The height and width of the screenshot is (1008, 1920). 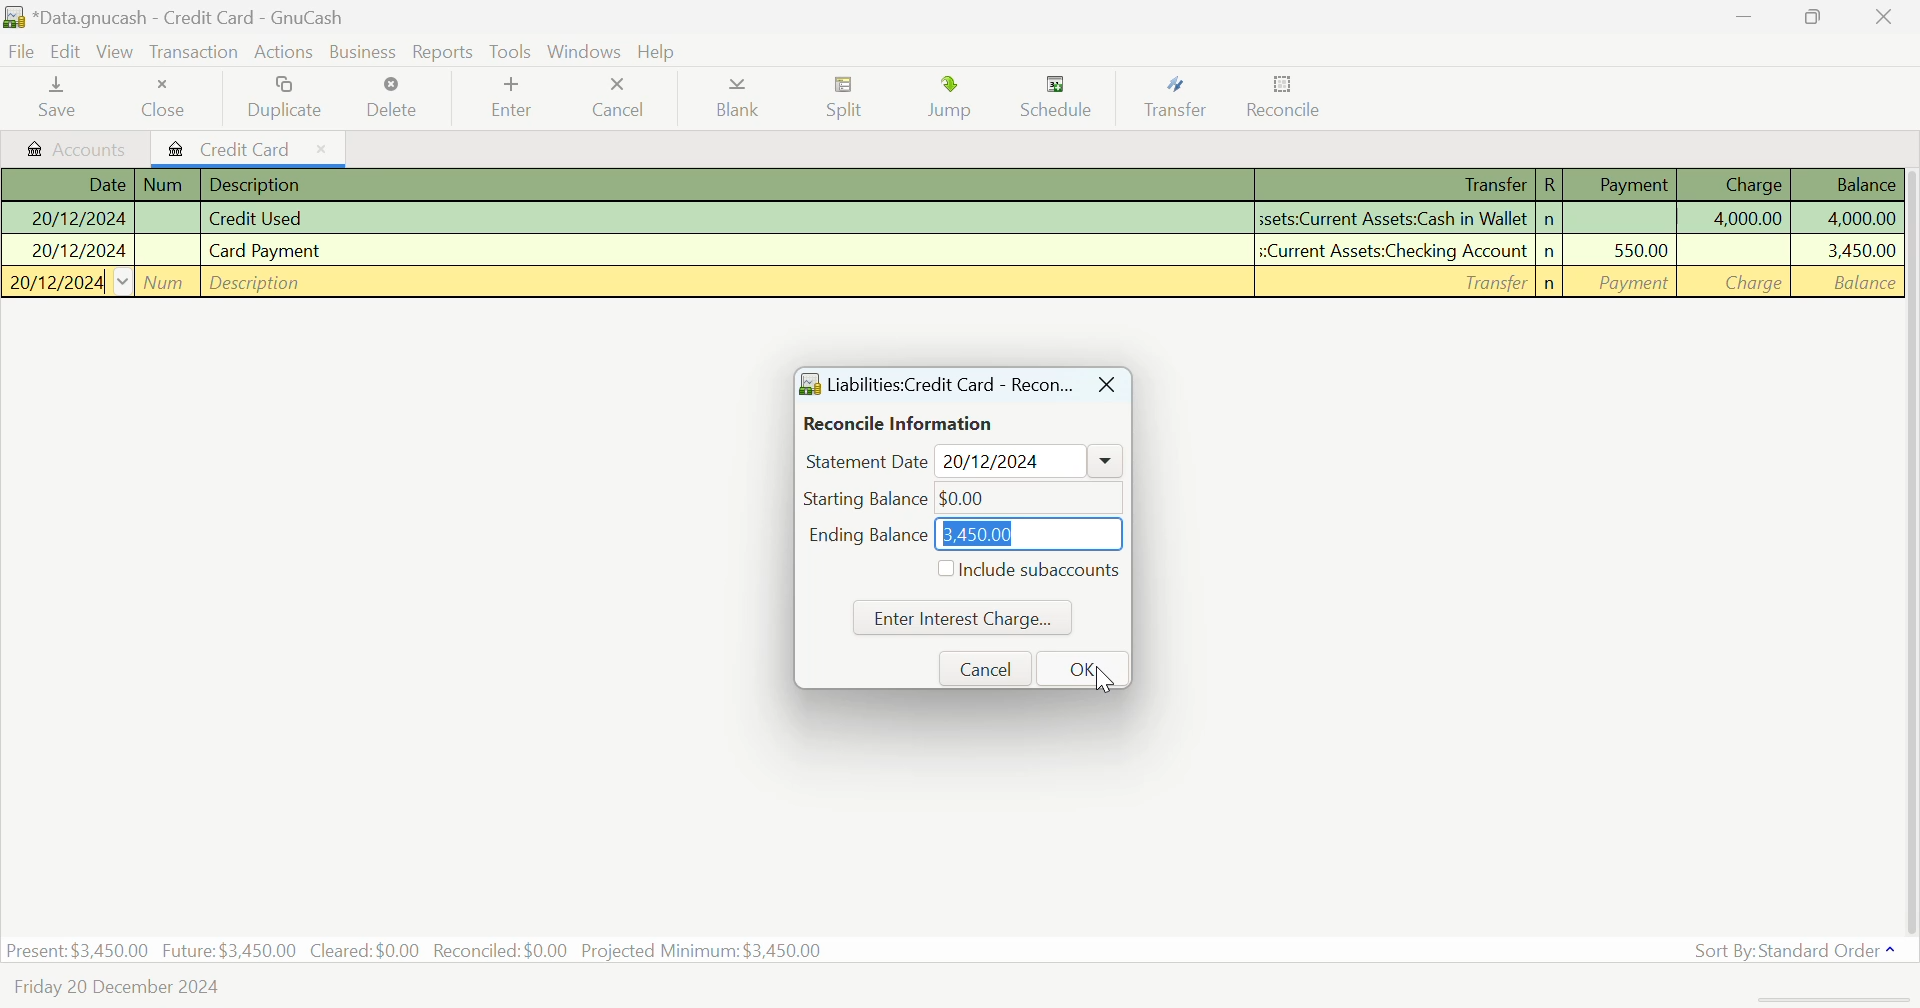 What do you see at coordinates (416, 953) in the screenshot?
I see `Present: $3,450.00 Future: $3,450.00 Cleared:$0.00 Reconciled:$0.00 Projected Minimum: $3,450.00` at bounding box center [416, 953].